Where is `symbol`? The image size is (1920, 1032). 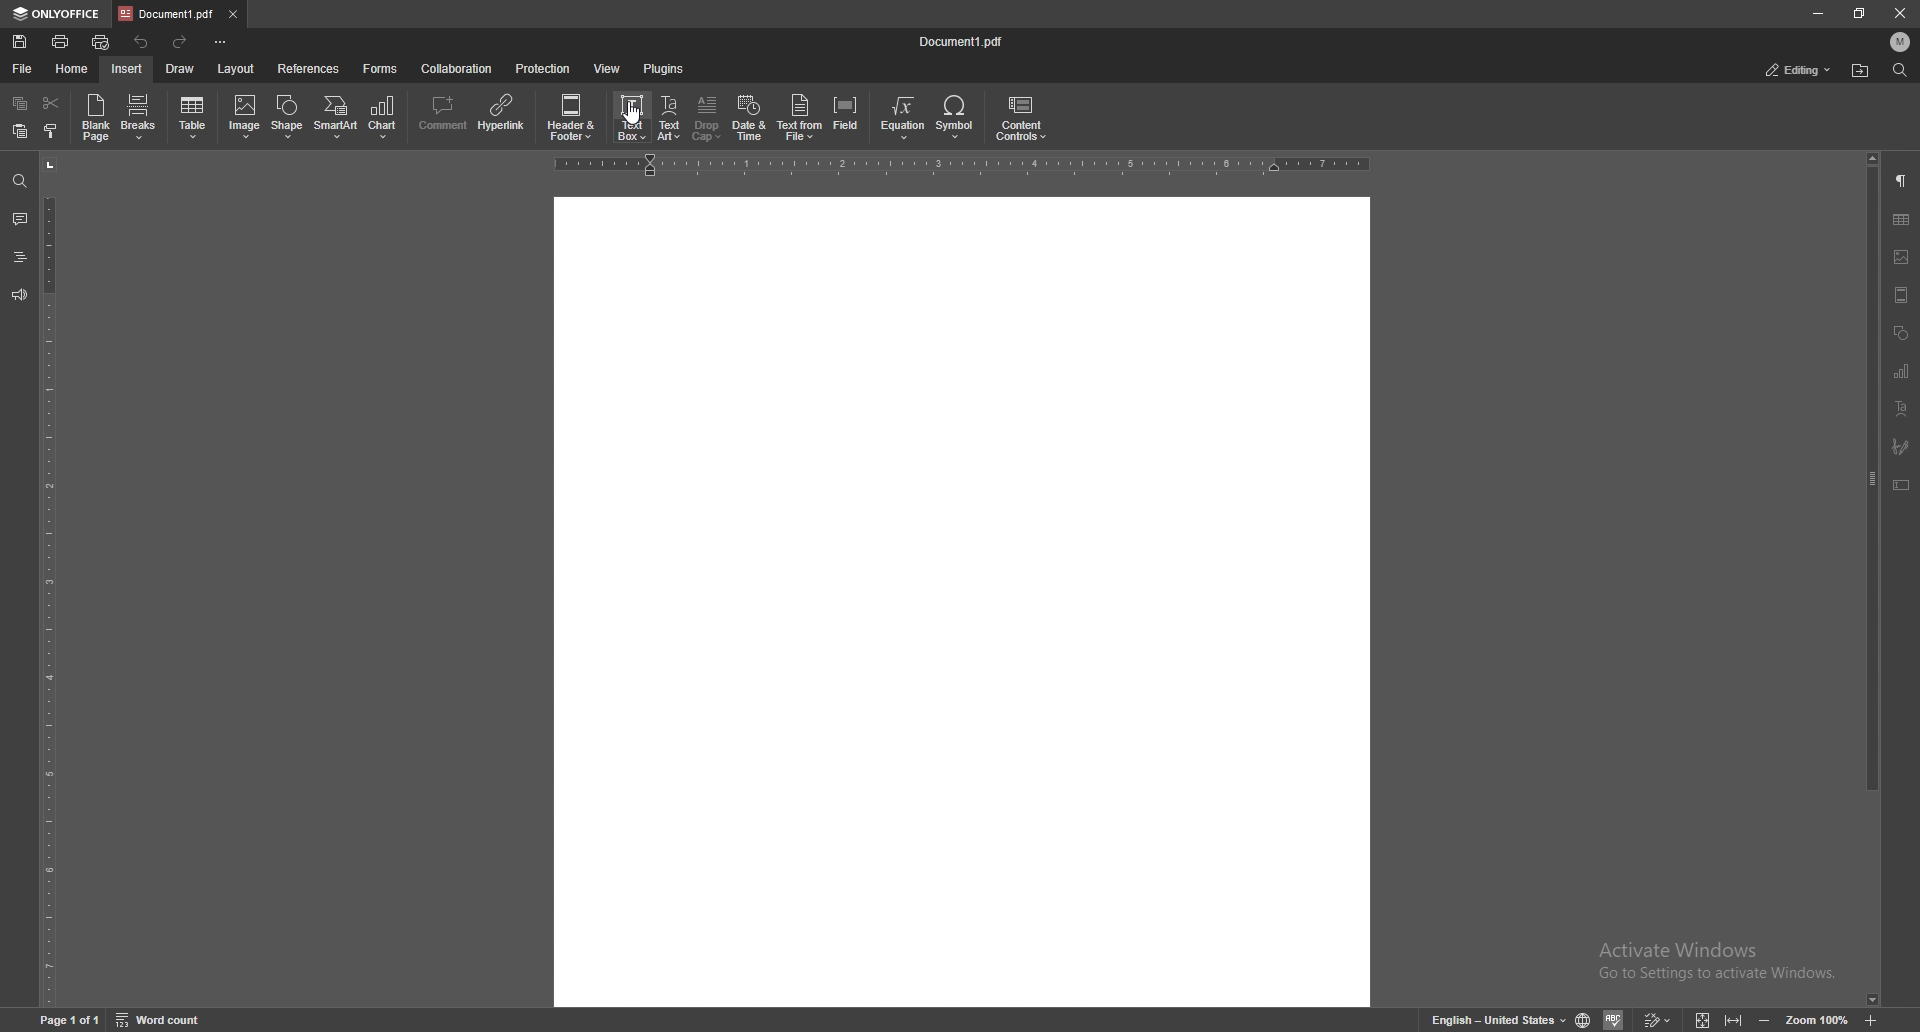
symbol is located at coordinates (957, 118).